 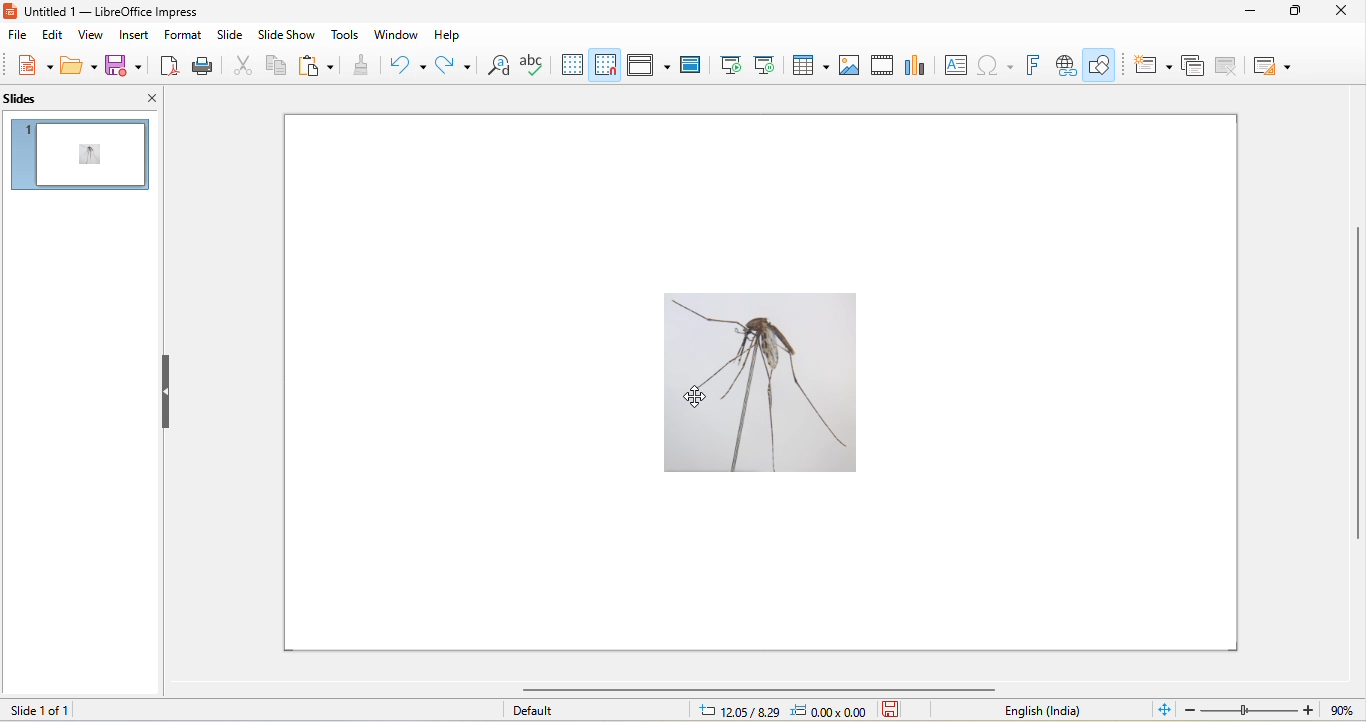 What do you see at coordinates (1357, 383) in the screenshot?
I see `vertical scroll` at bounding box center [1357, 383].